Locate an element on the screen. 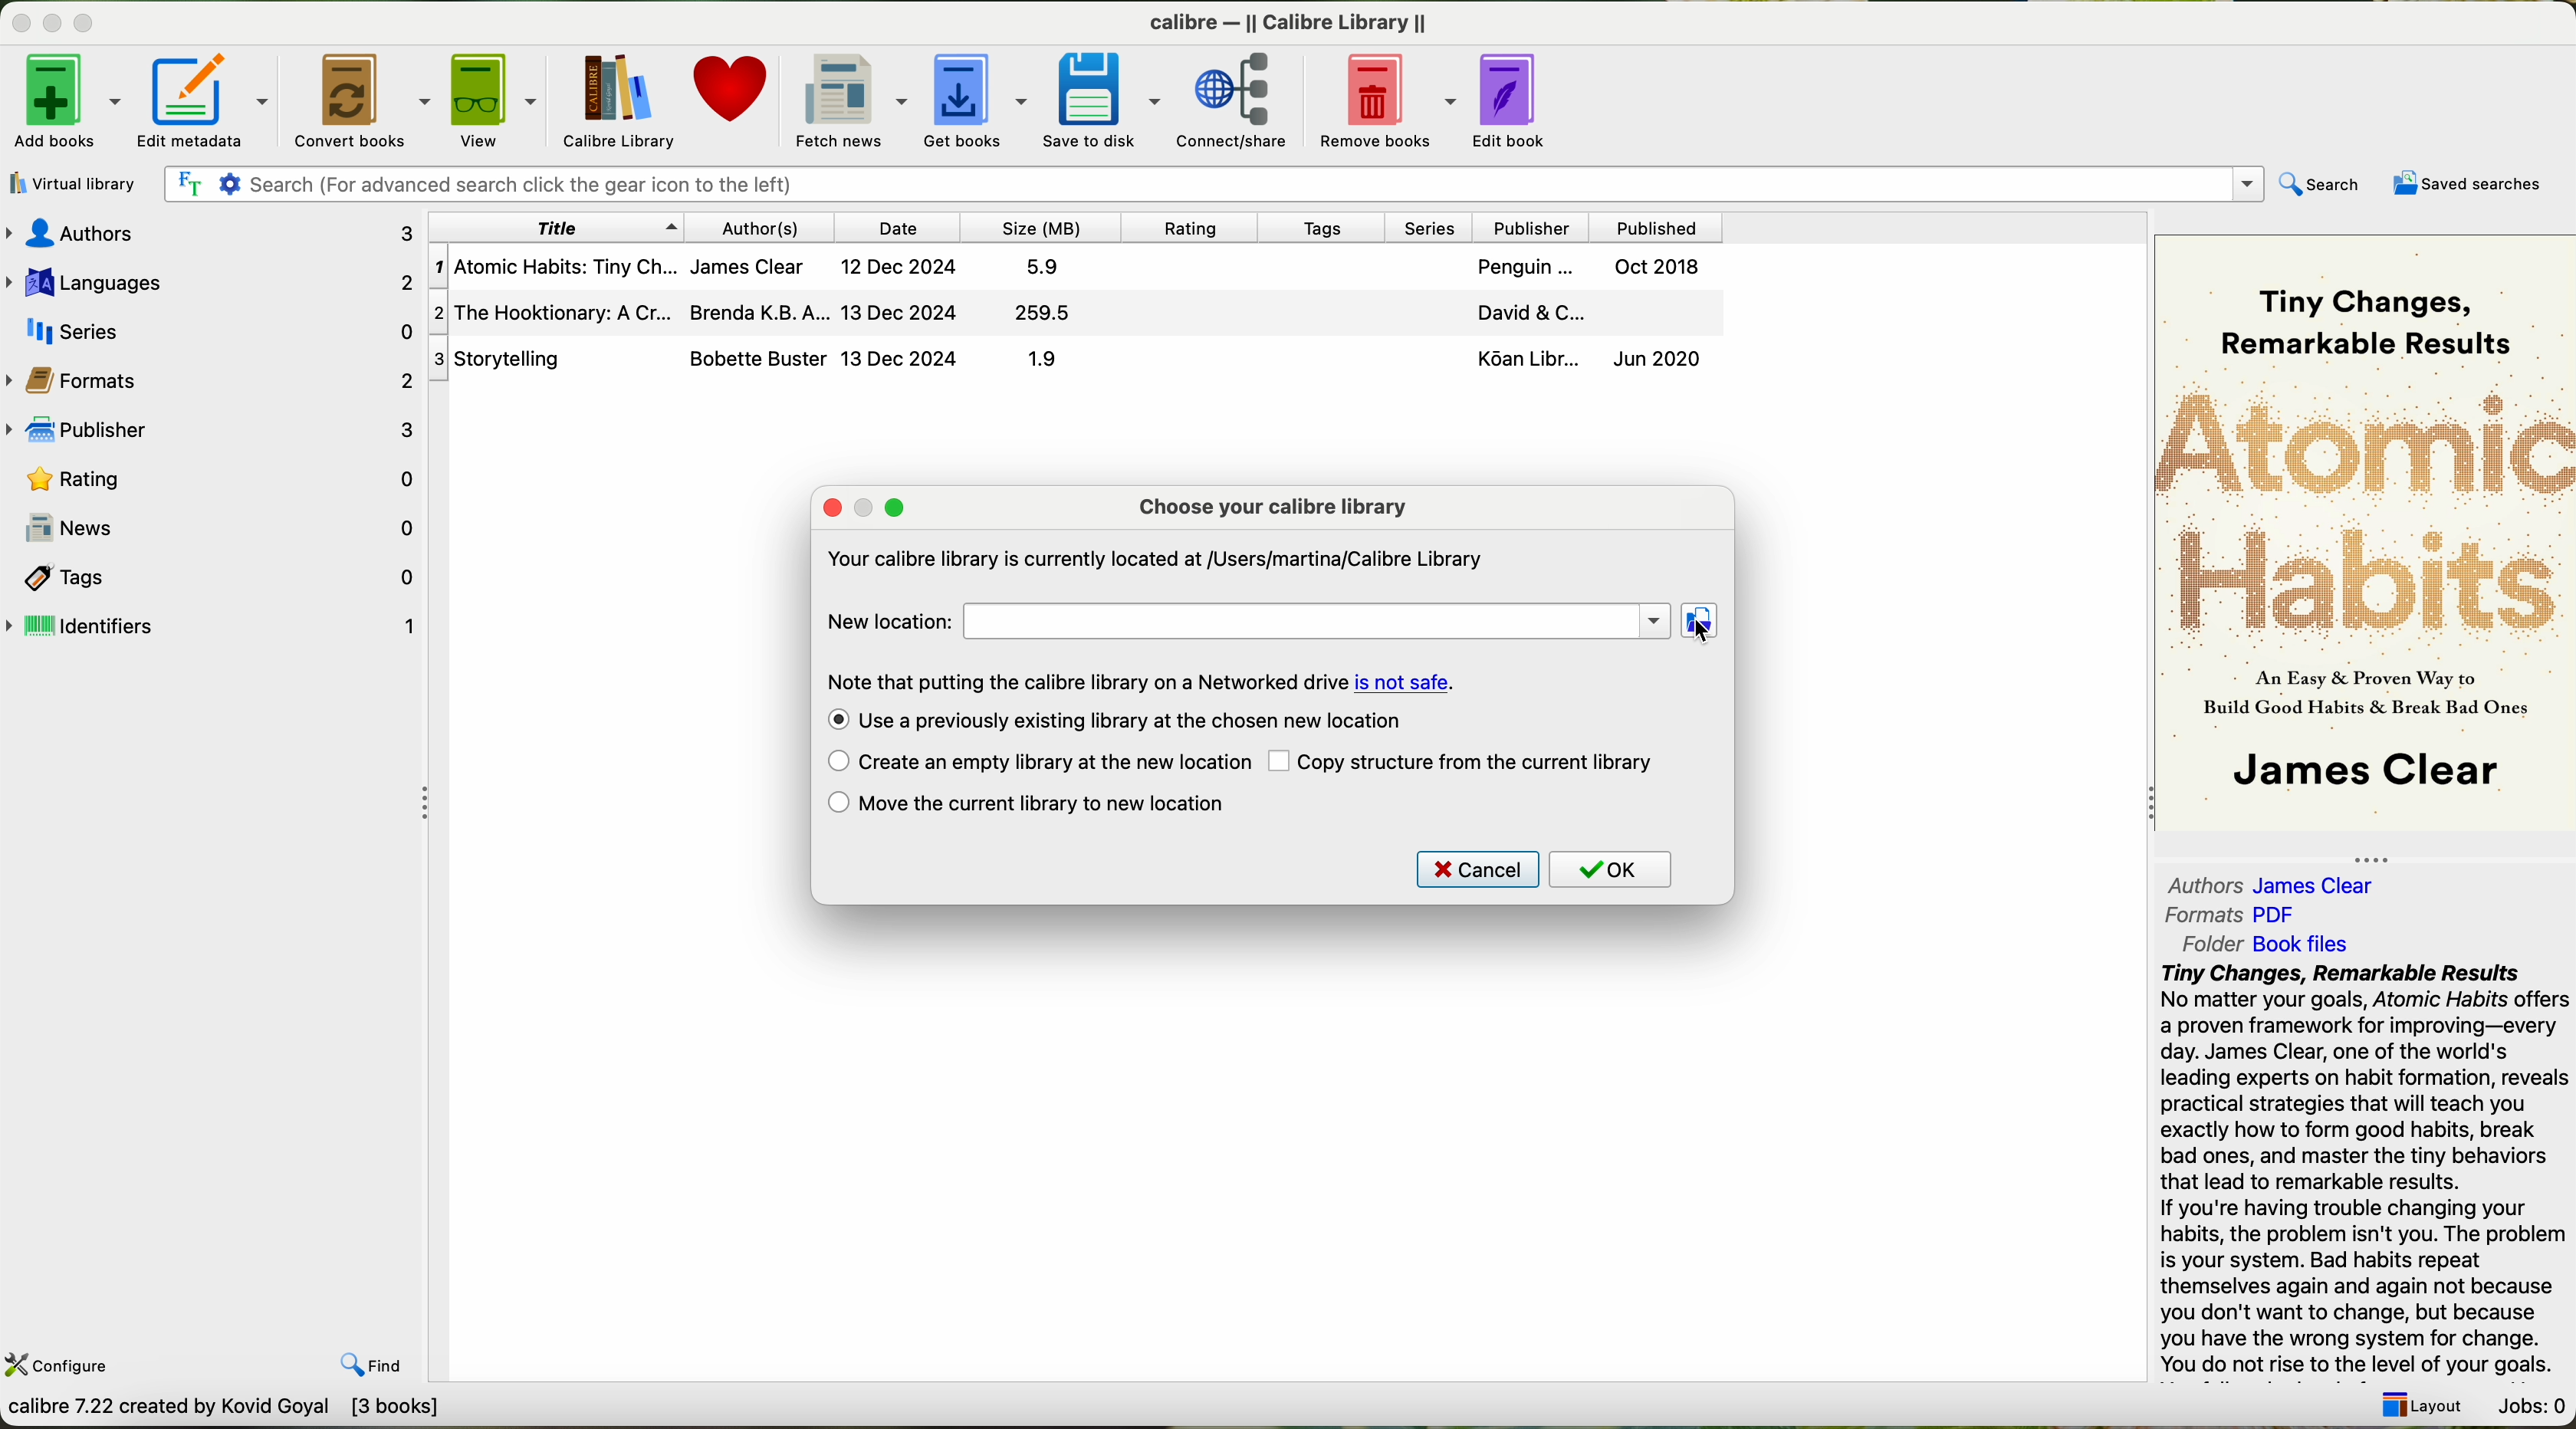 This screenshot has width=2576, height=1429. donate is located at coordinates (729, 94).